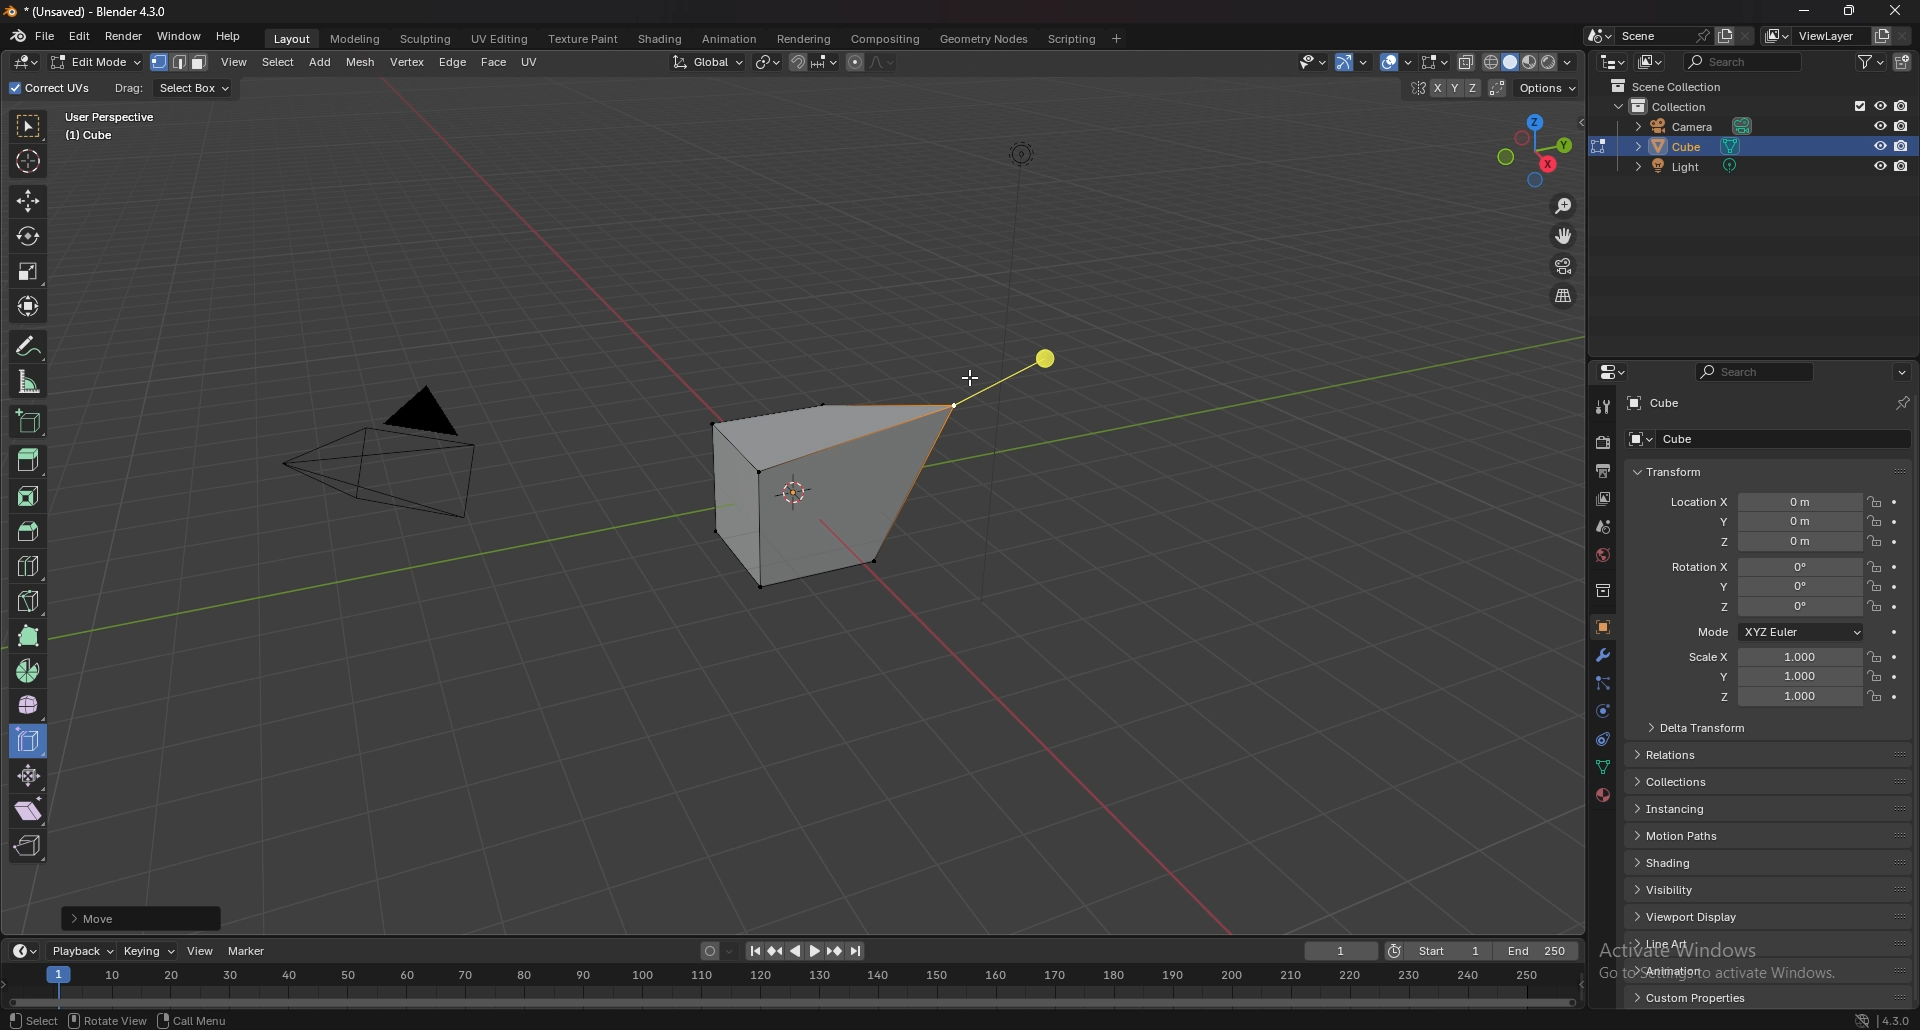 Image resolution: width=1920 pixels, height=1030 pixels. What do you see at coordinates (1565, 234) in the screenshot?
I see `move` at bounding box center [1565, 234].